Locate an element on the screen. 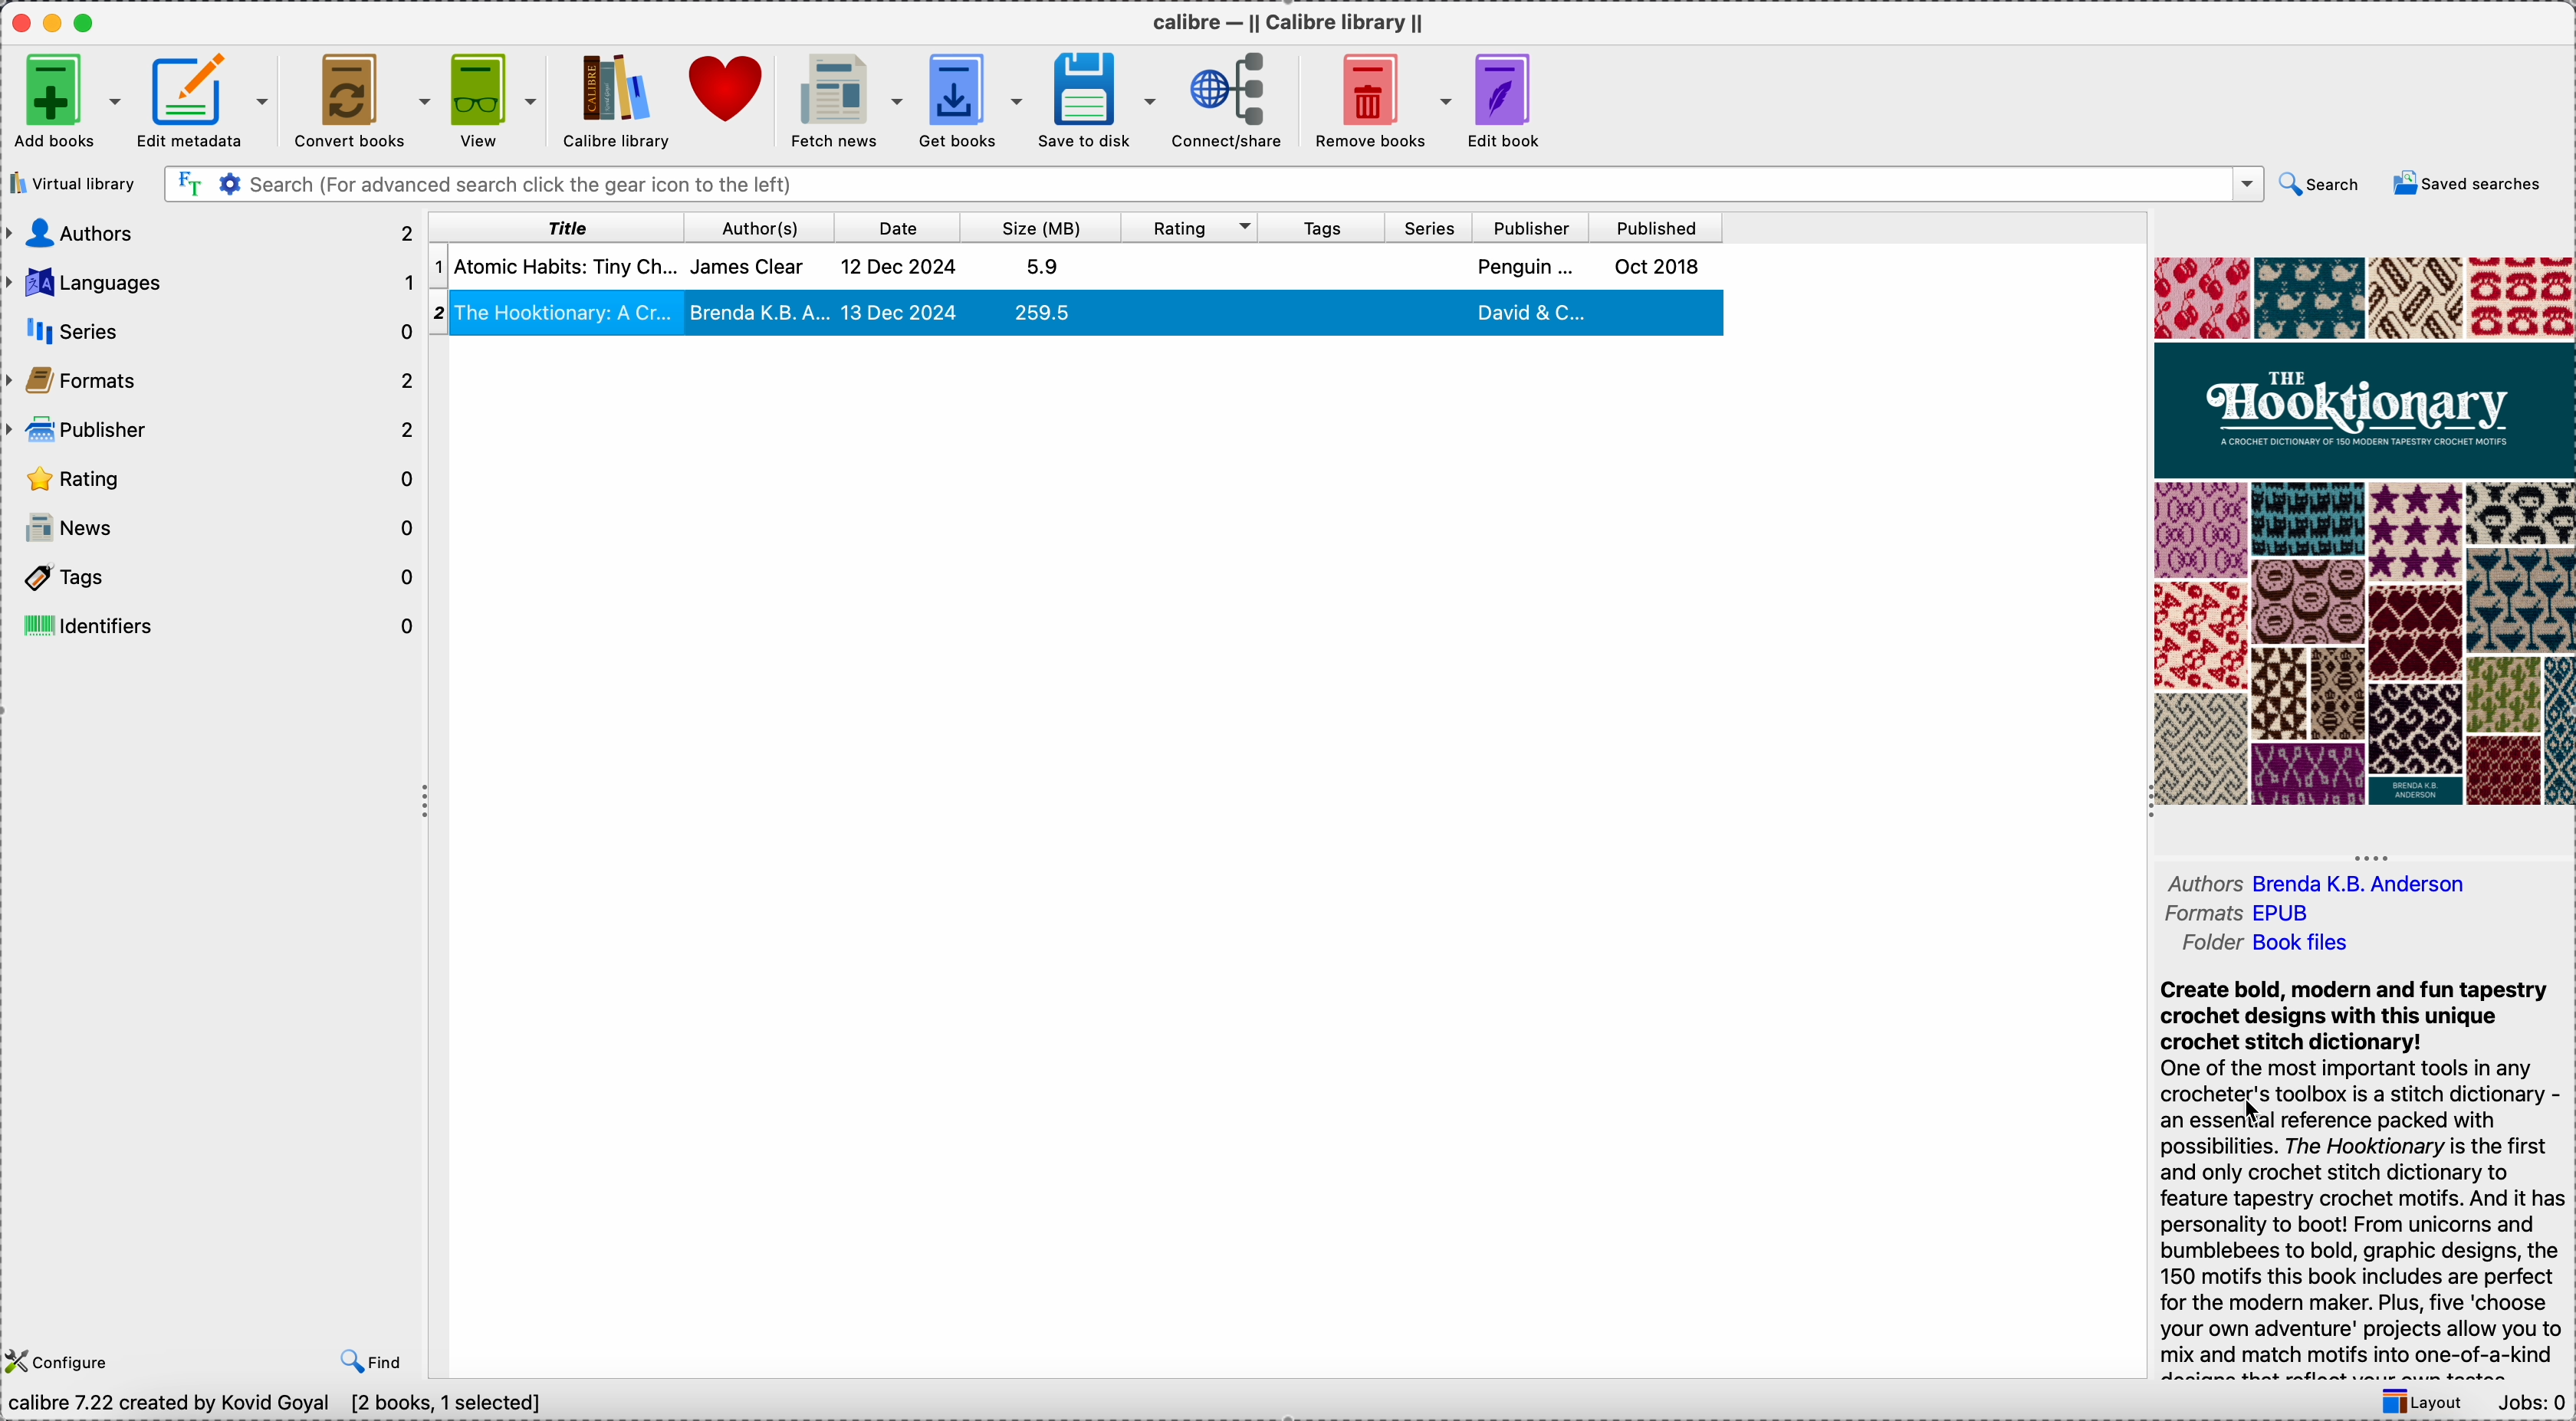 The width and height of the screenshot is (2576, 1421). size is located at coordinates (1046, 227).